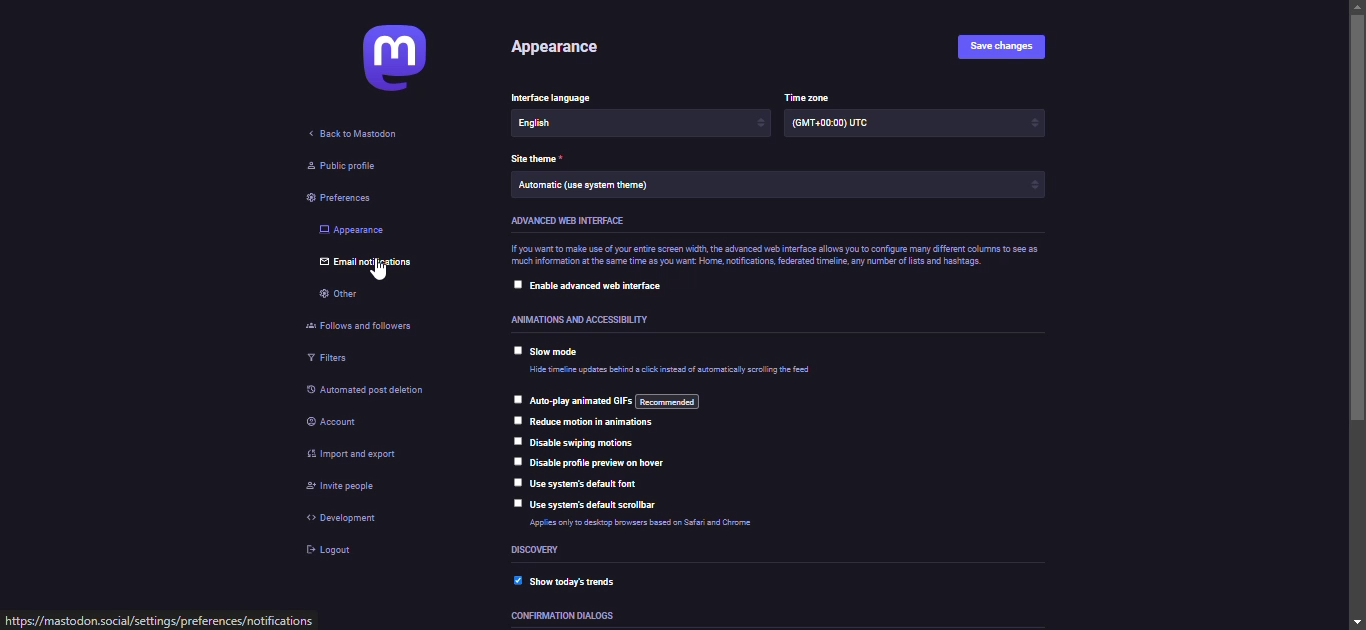 Image resolution: width=1366 pixels, height=630 pixels. I want to click on use system's default scrollbar, so click(594, 504).